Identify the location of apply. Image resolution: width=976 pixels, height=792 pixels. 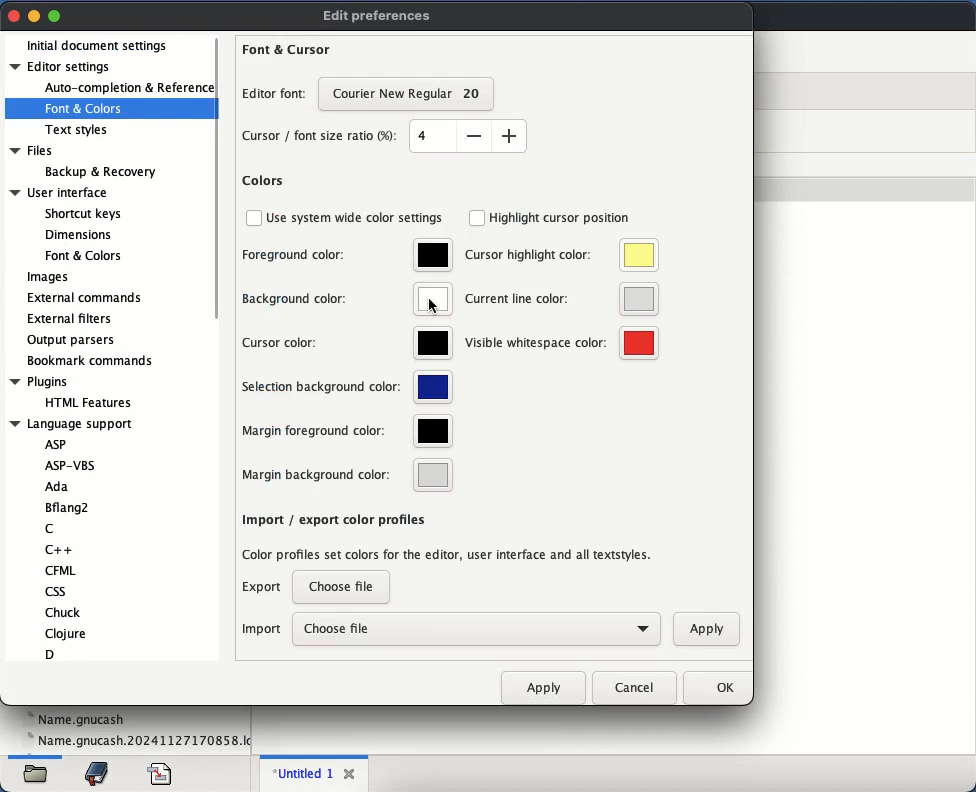
(707, 630).